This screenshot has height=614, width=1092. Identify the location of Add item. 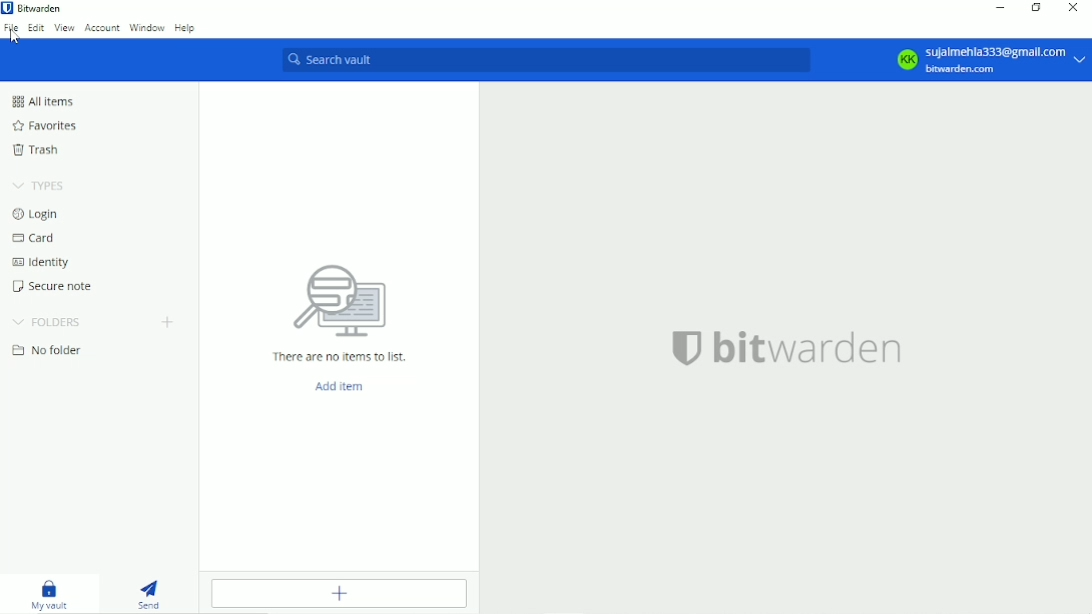
(339, 388).